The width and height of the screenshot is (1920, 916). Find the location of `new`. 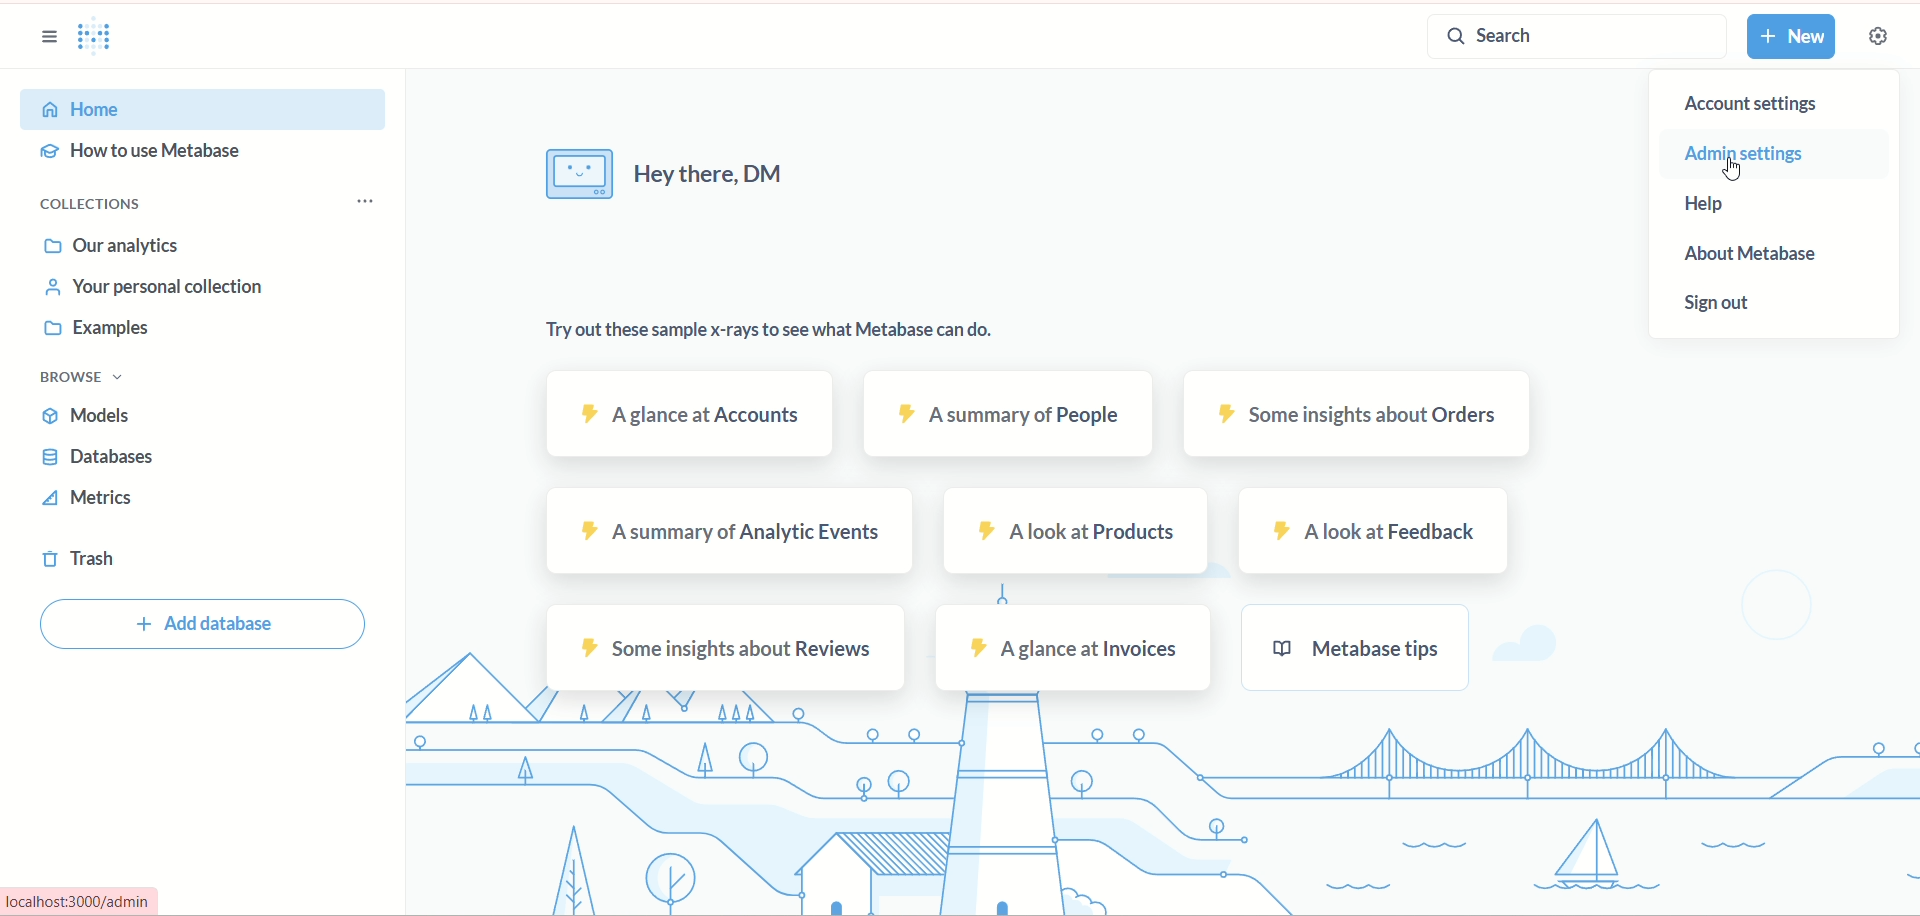

new is located at coordinates (1791, 37).